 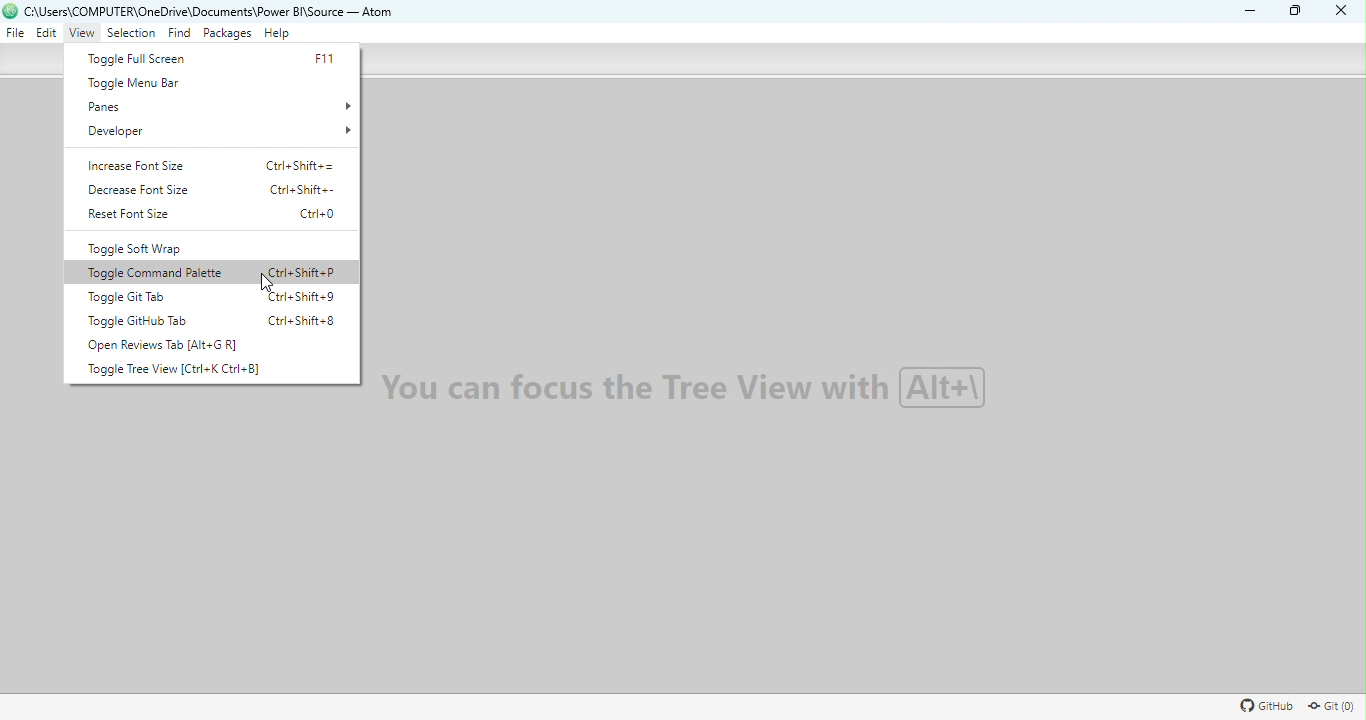 I want to click on Edit, so click(x=45, y=35).